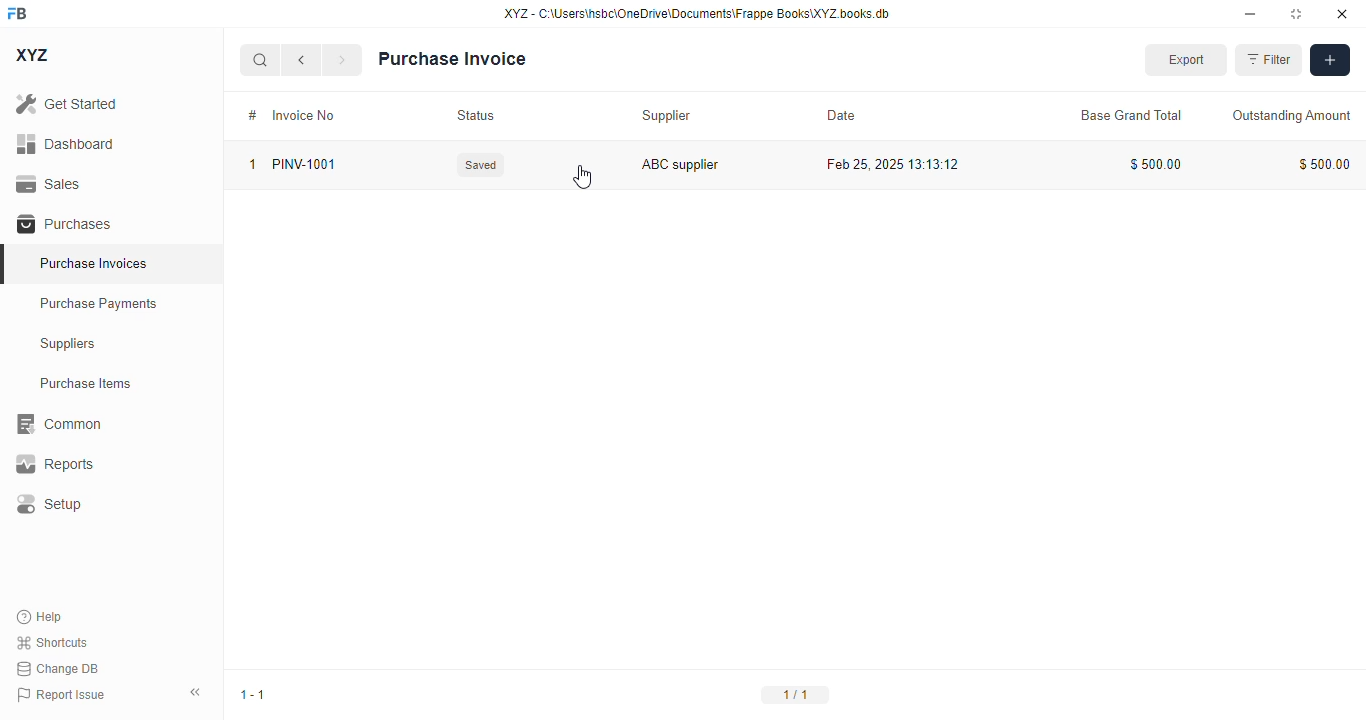  Describe the element at coordinates (304, 115) in the screenshot. I see `invoice no` at that location.